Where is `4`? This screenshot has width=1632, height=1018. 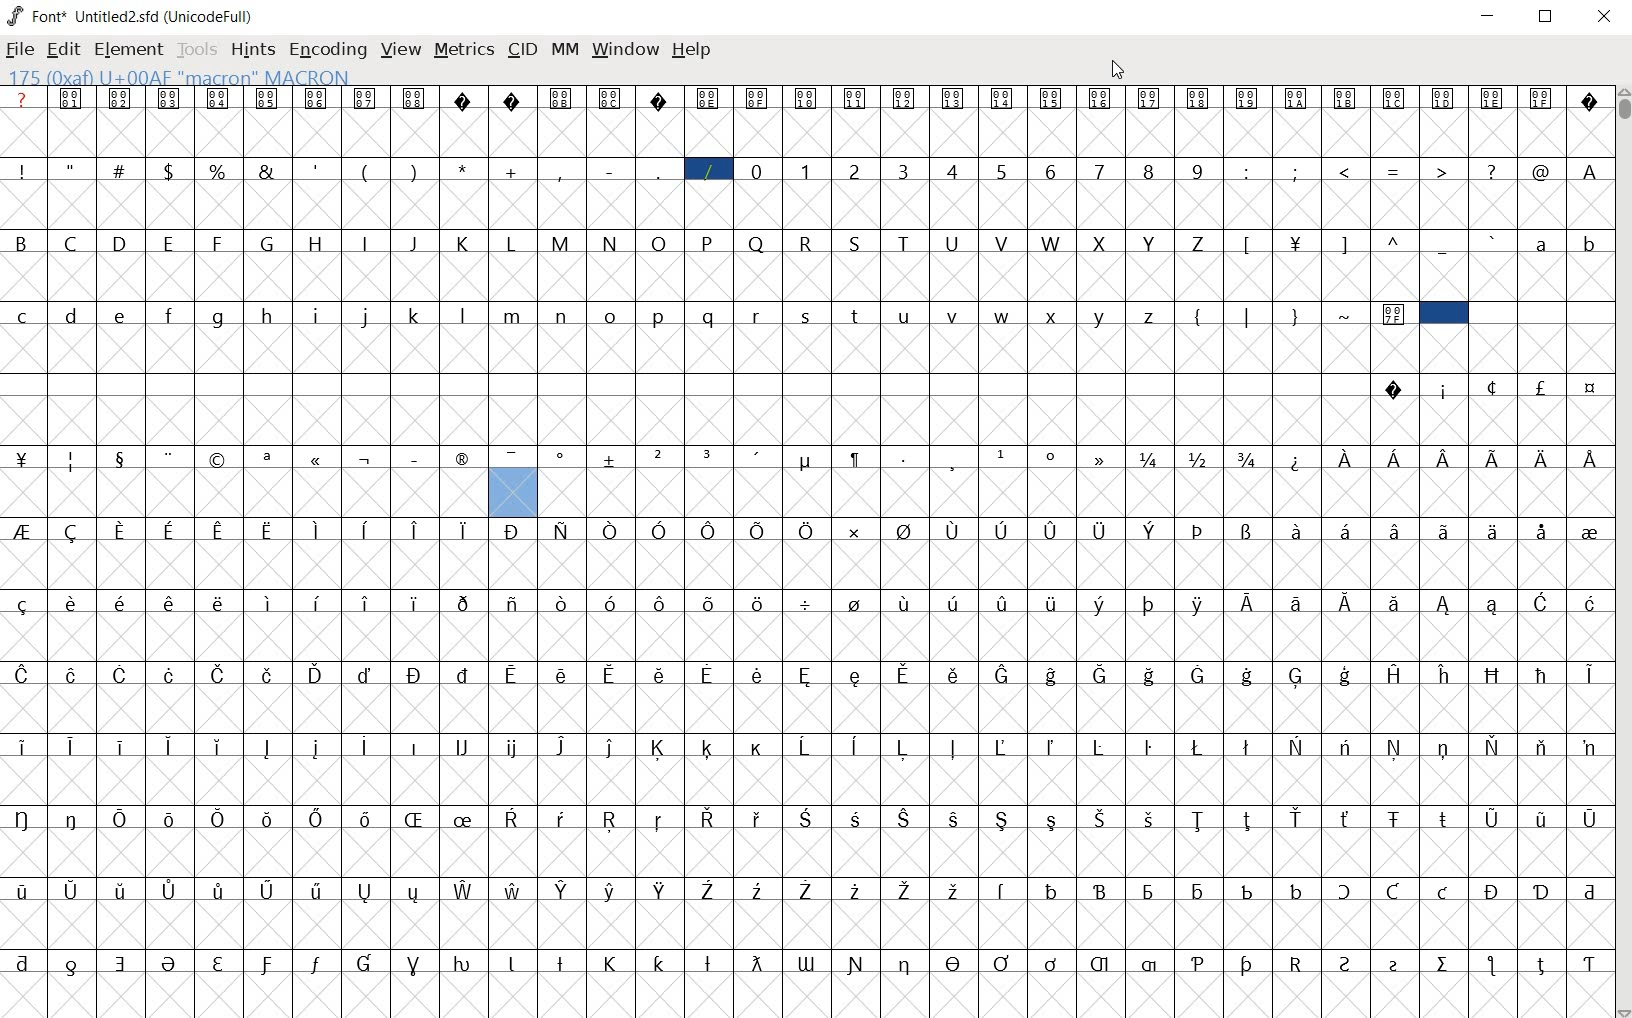 4 is located at coordinates (955, 172).